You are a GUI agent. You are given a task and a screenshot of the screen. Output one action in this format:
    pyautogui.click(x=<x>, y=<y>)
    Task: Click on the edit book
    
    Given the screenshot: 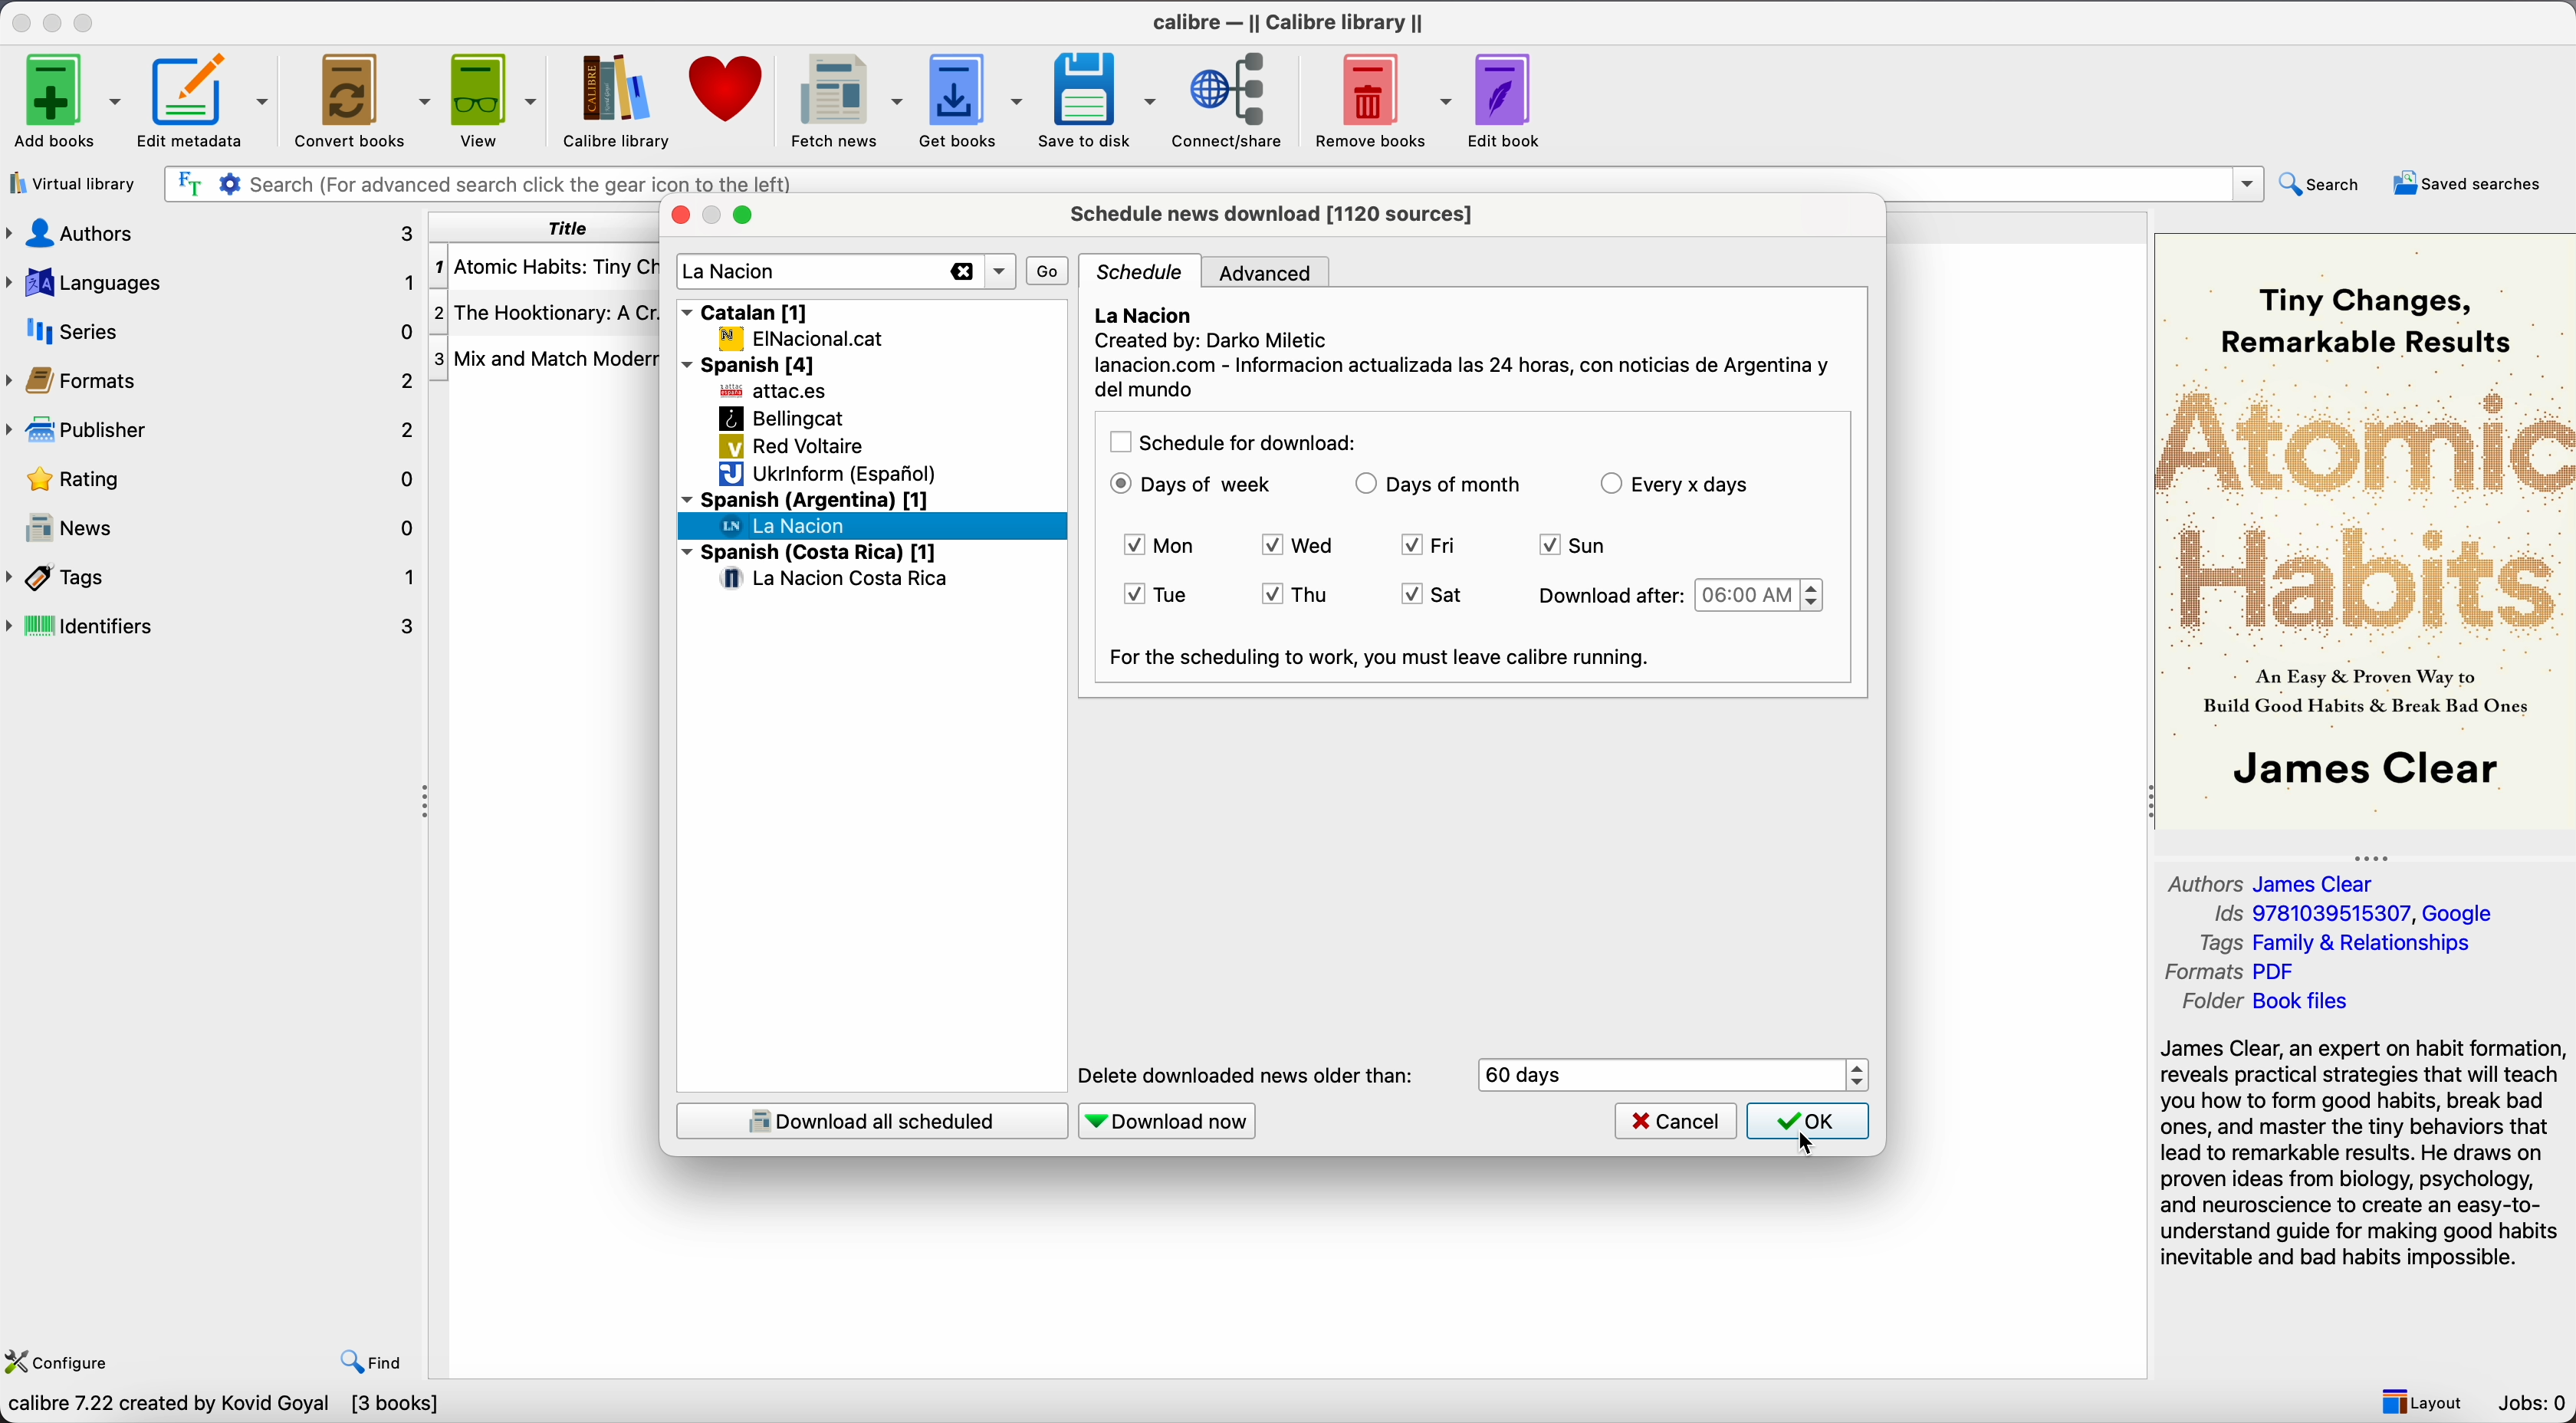 What is the action you would take?
    pyautogui.click(x=1507, y=98)
    